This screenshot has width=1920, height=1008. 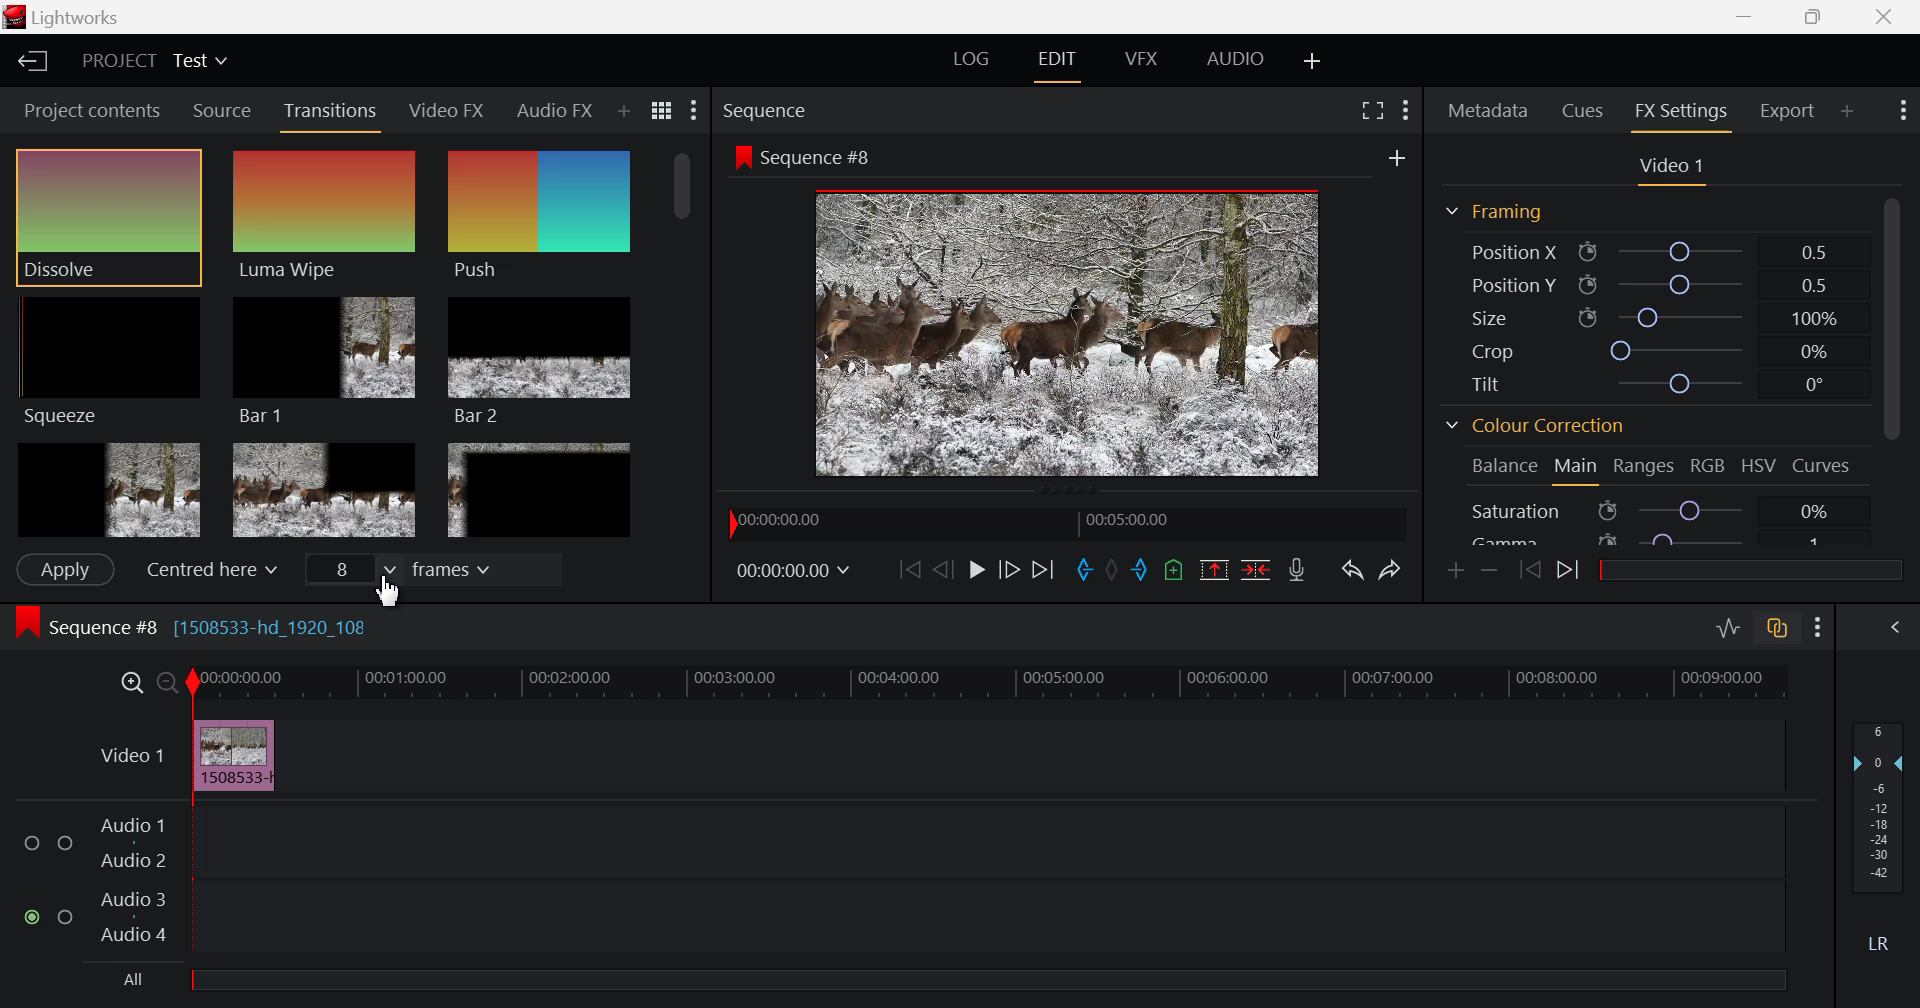 What do you see at coordinates (1087, 573) in the screenshot?
I see `Mark In` at bounding box center [1087, 573].